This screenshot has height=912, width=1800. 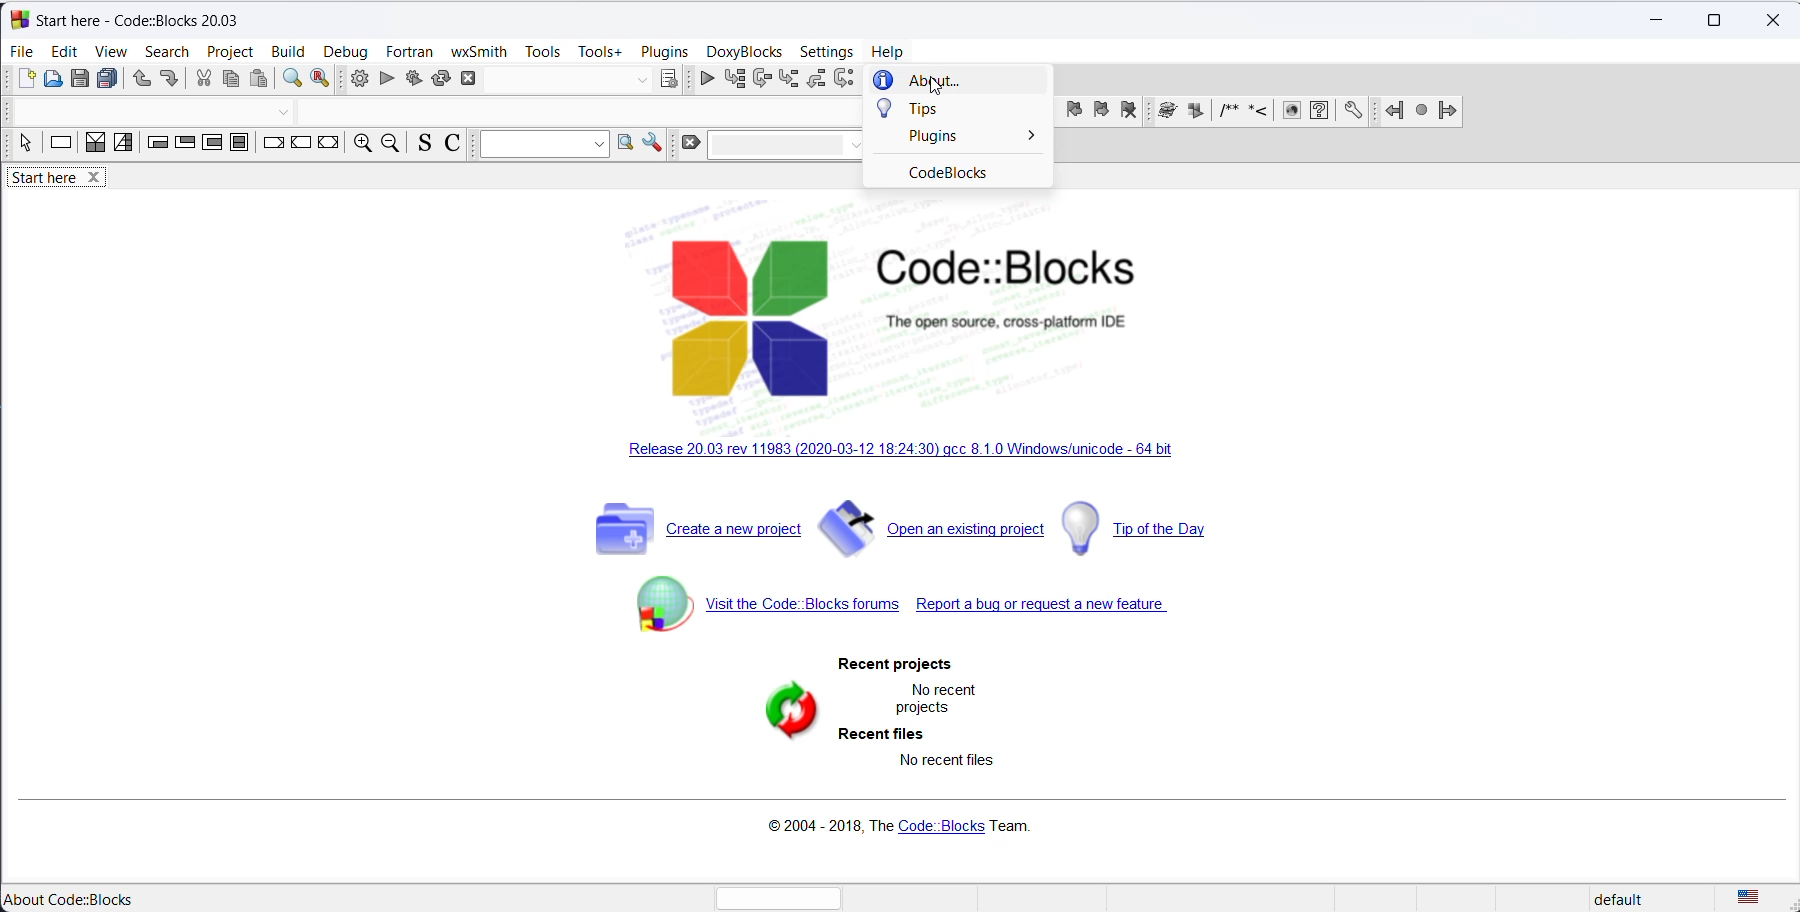 What do you see at coordinates (673, 80) in the screenshot?
I see `target dialog` at bounding box center [673, 80].